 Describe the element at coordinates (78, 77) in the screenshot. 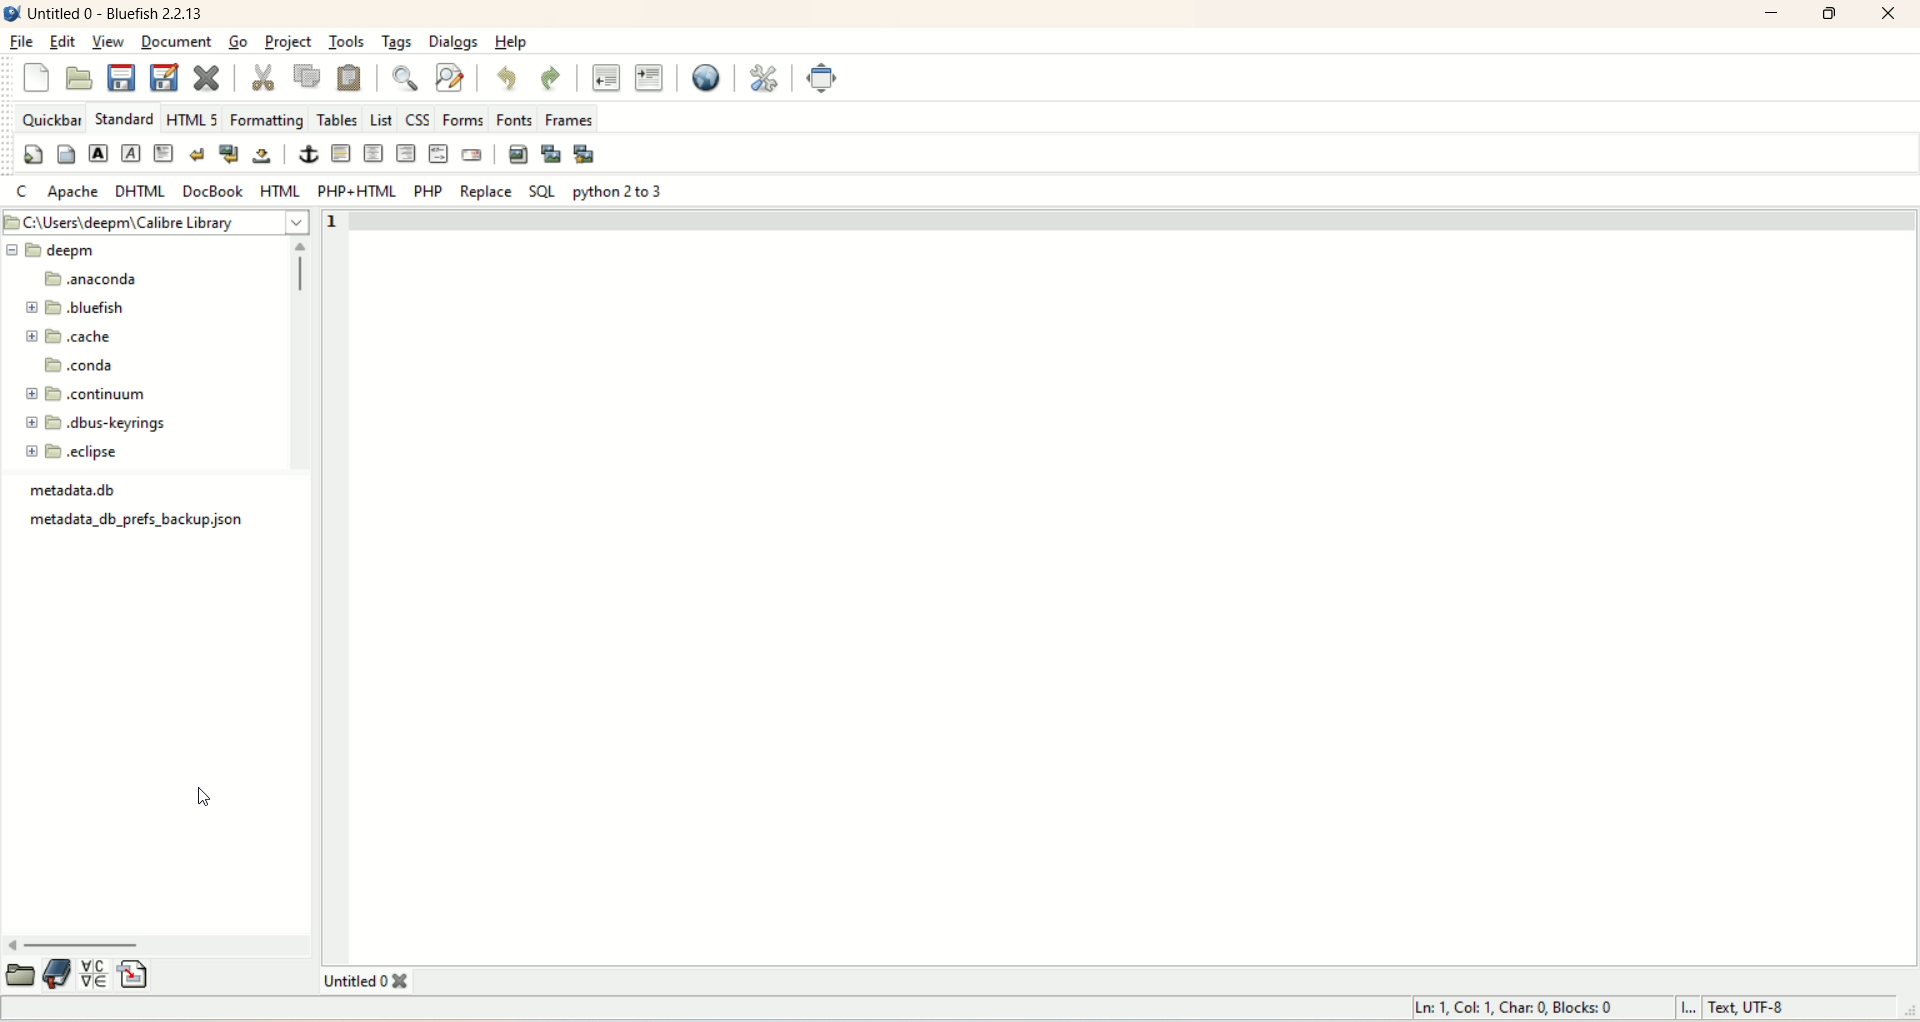

I see `open` at that location.